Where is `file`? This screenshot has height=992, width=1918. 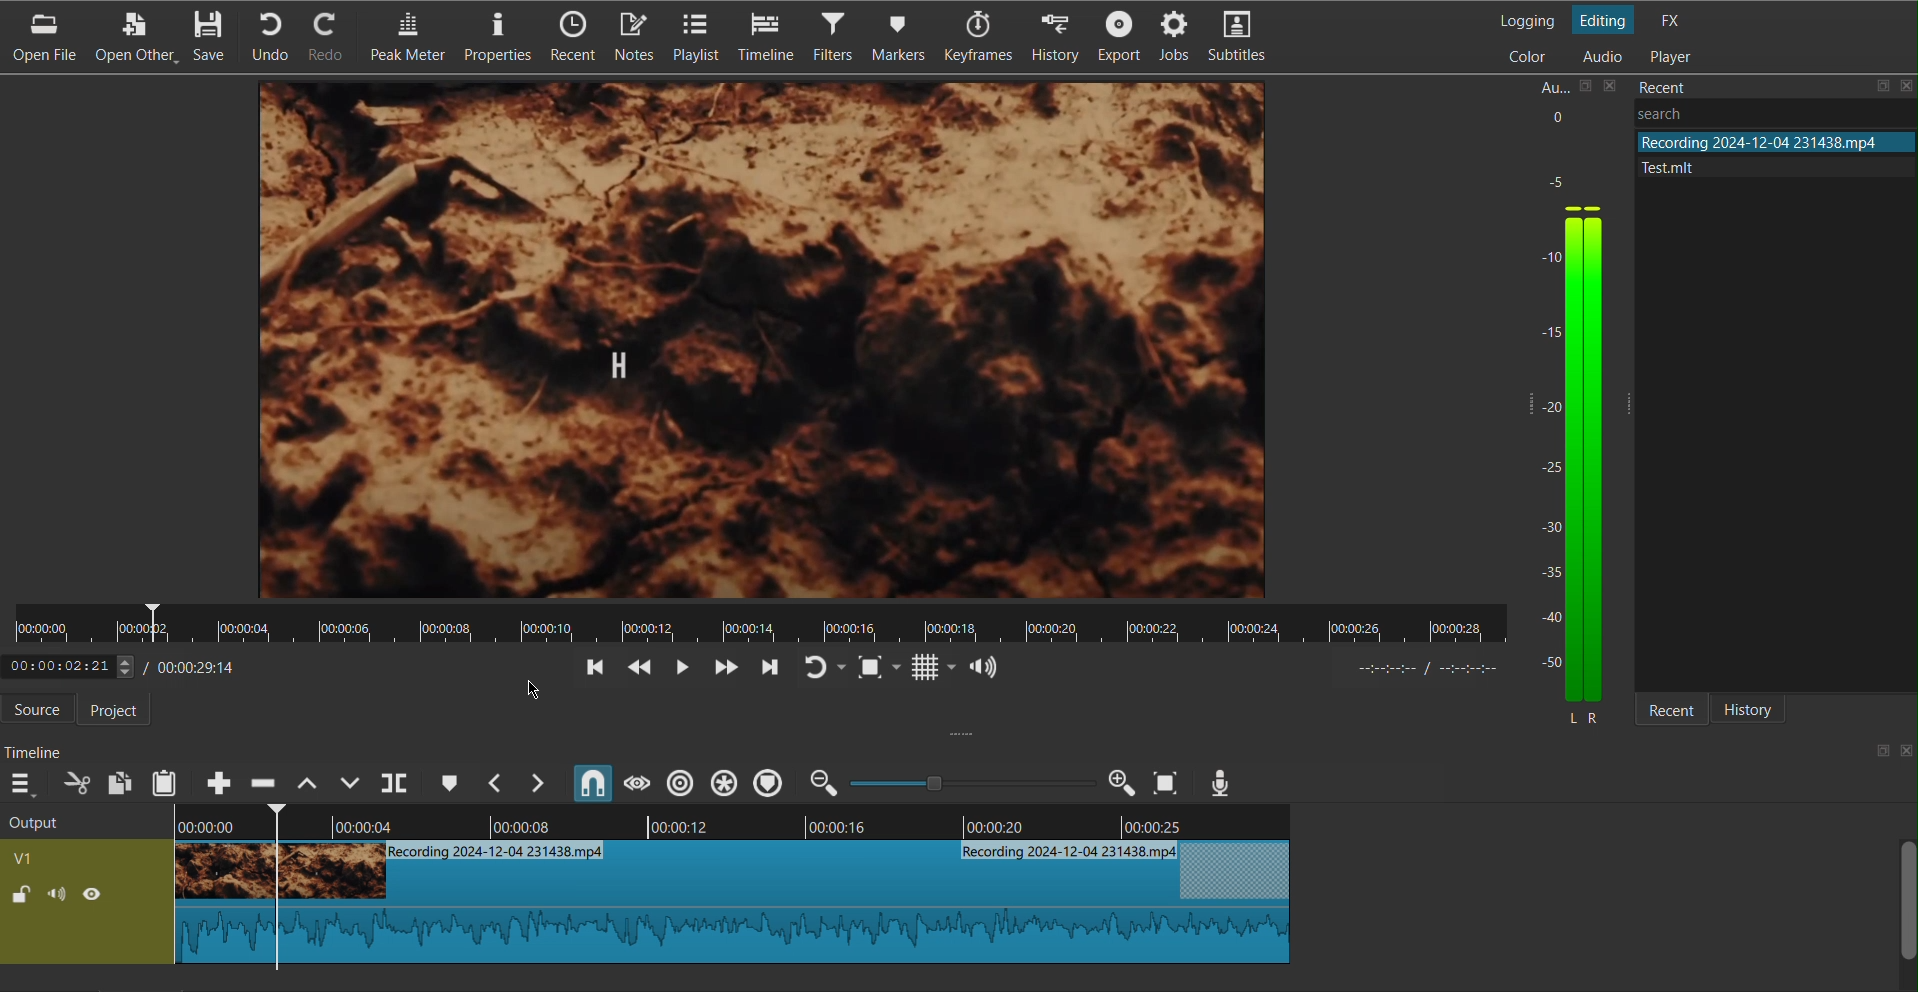
file is located at coordinates (1758, 165).